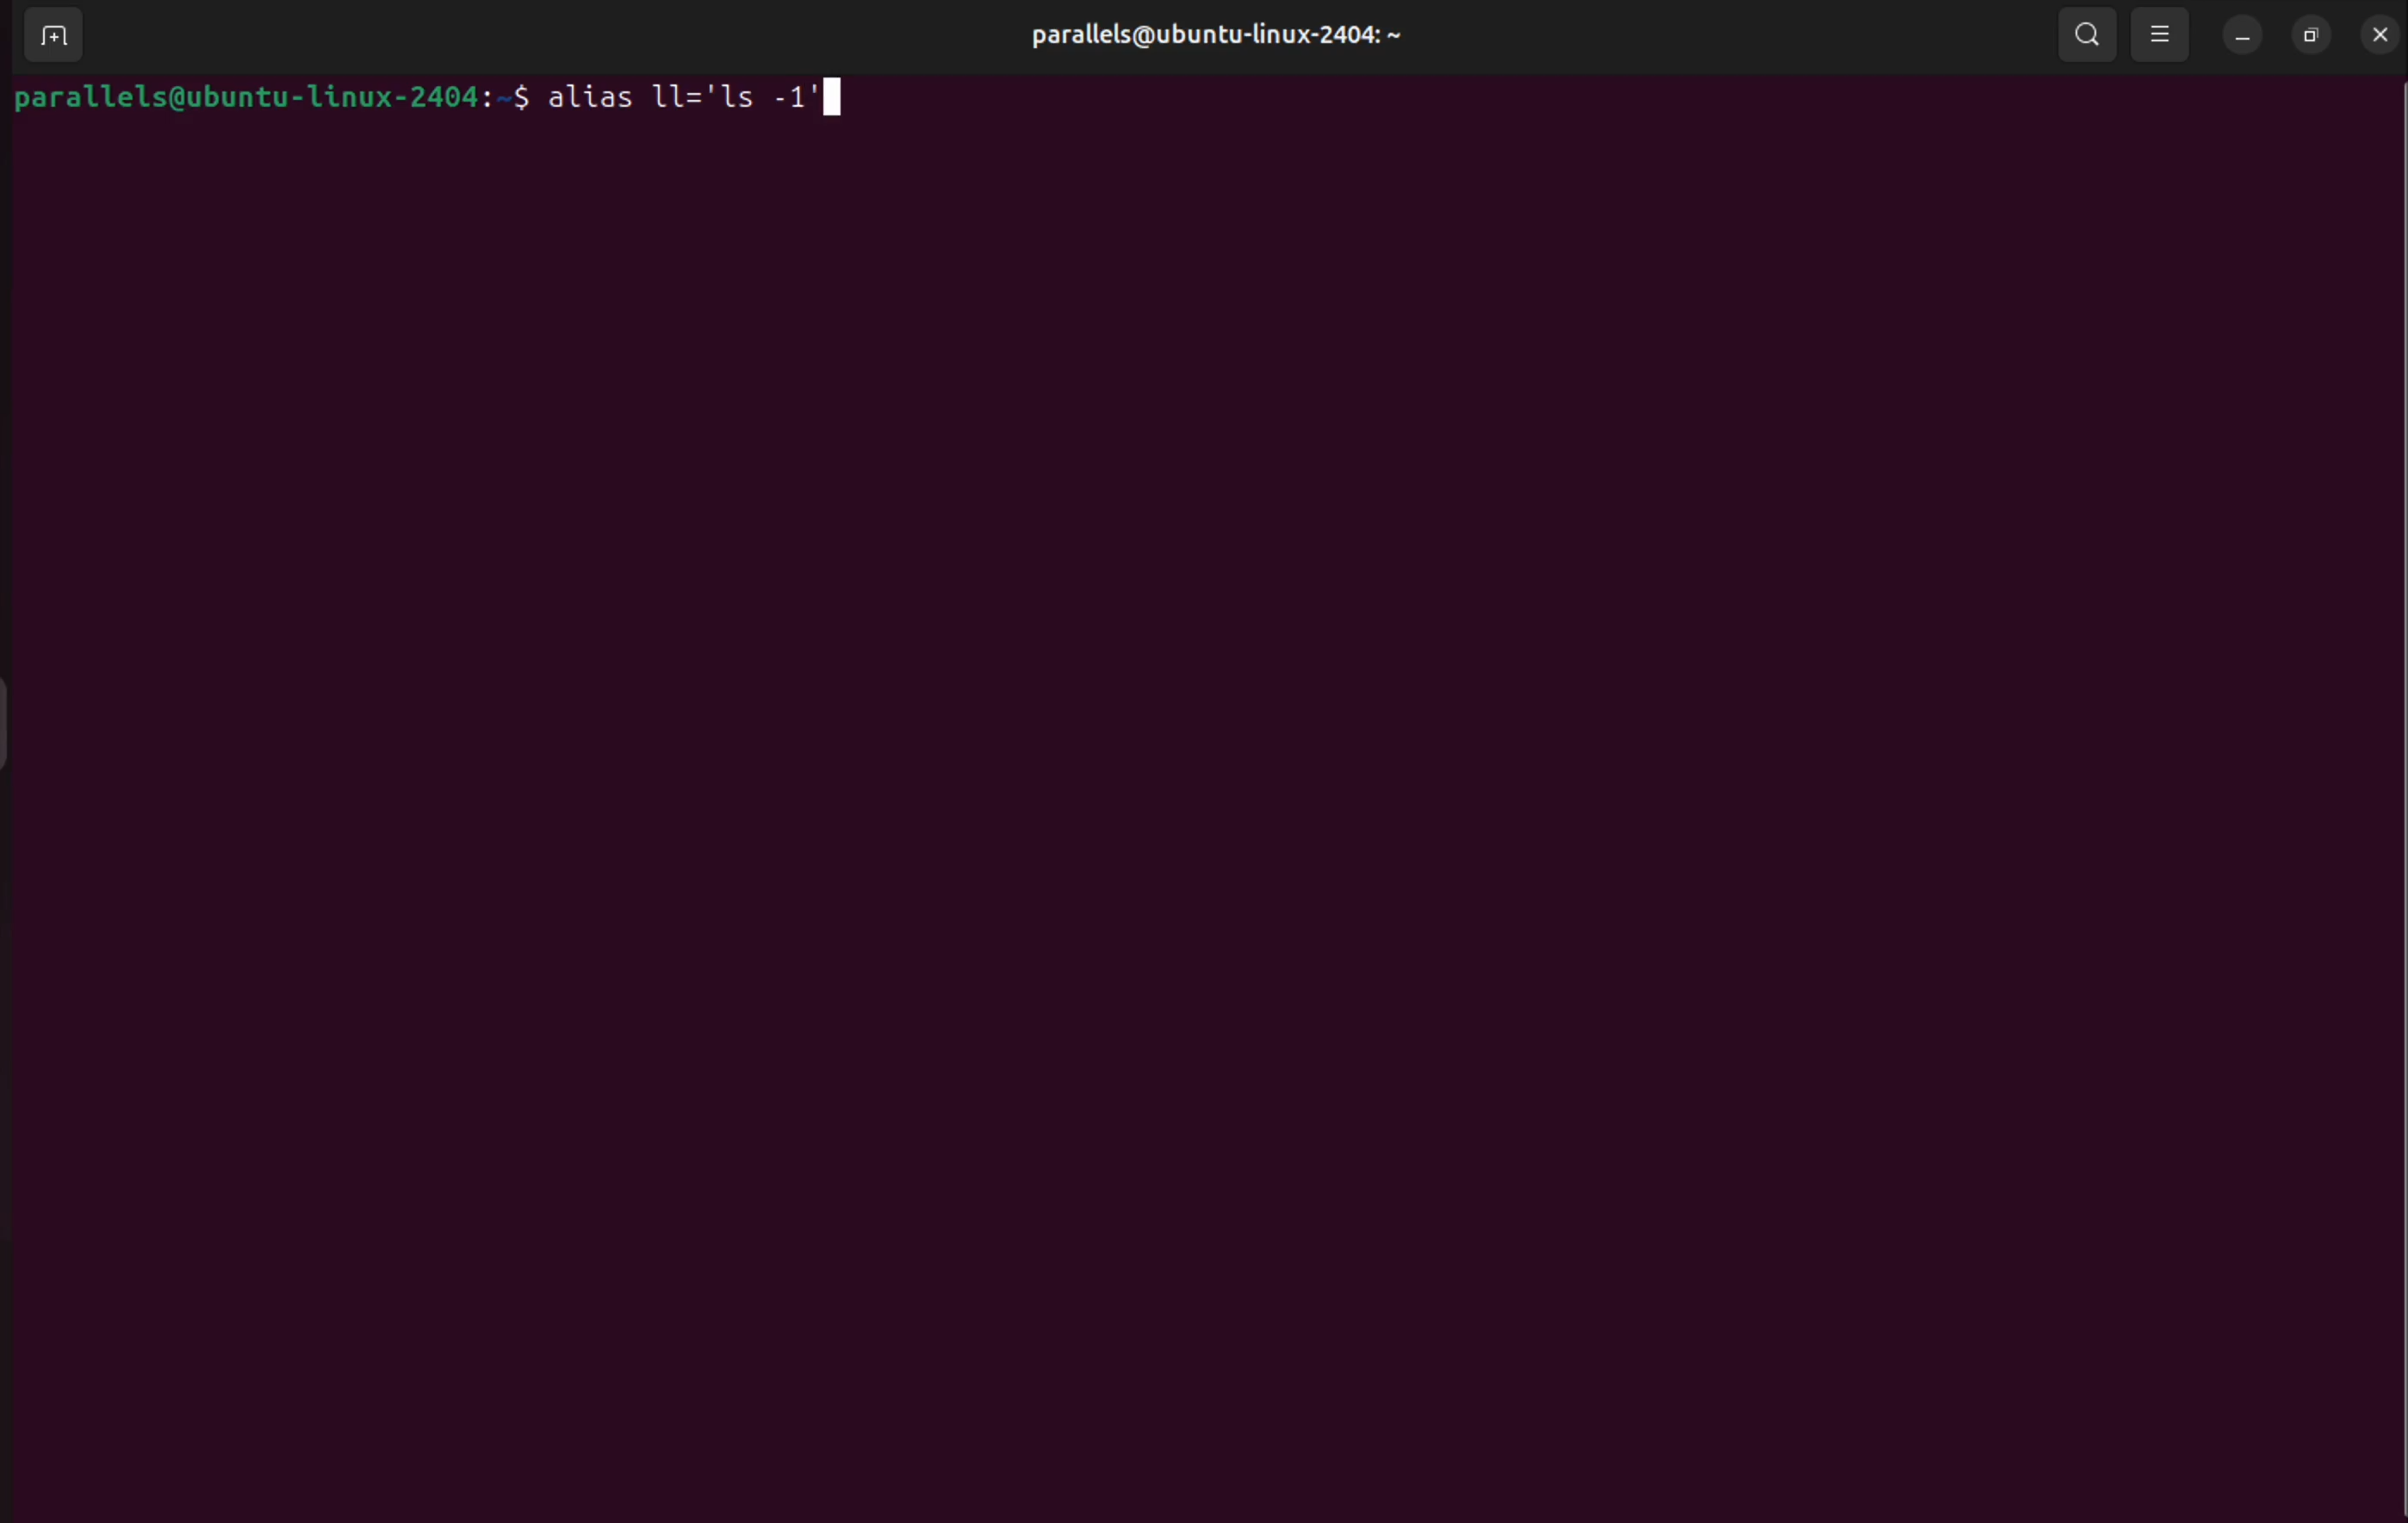 The image size is (2408, 1523). What do you see at coordinates (2244, 38) in the screenshot?
I see `minimize` at bounding box center [2244, 38].